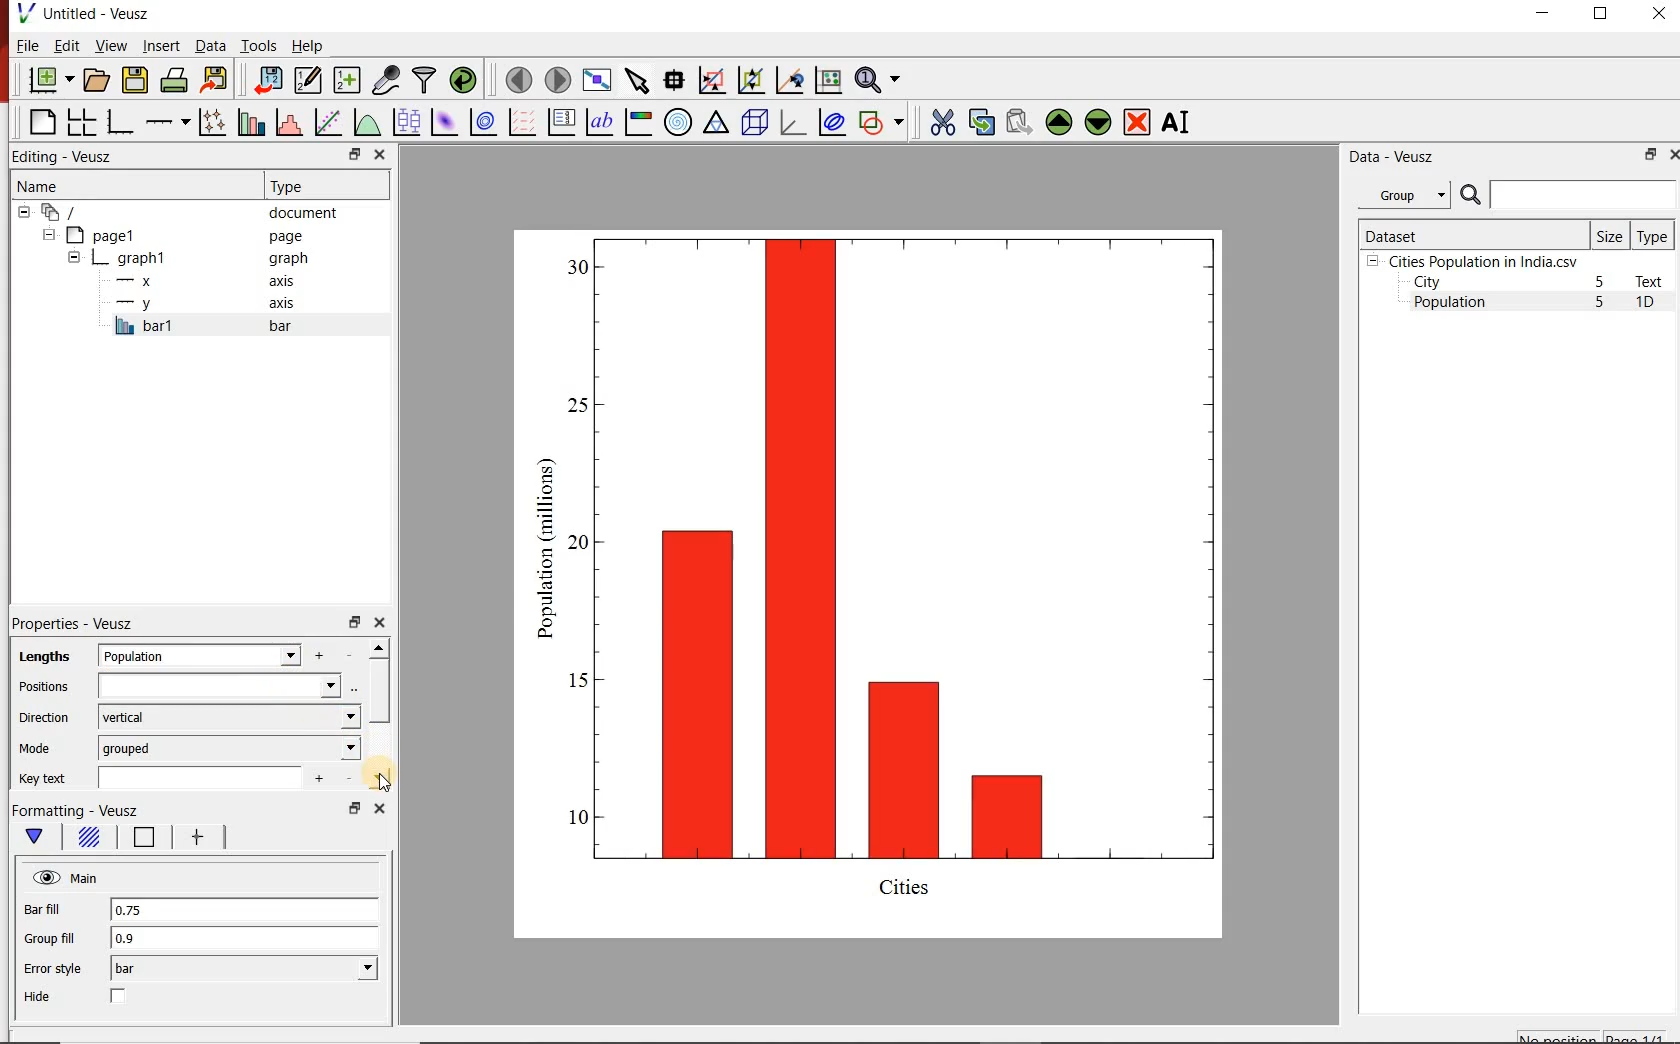 This screenshot has height=1044, width=1680. I want to click on Data - Veusz, so click(1388, 156).